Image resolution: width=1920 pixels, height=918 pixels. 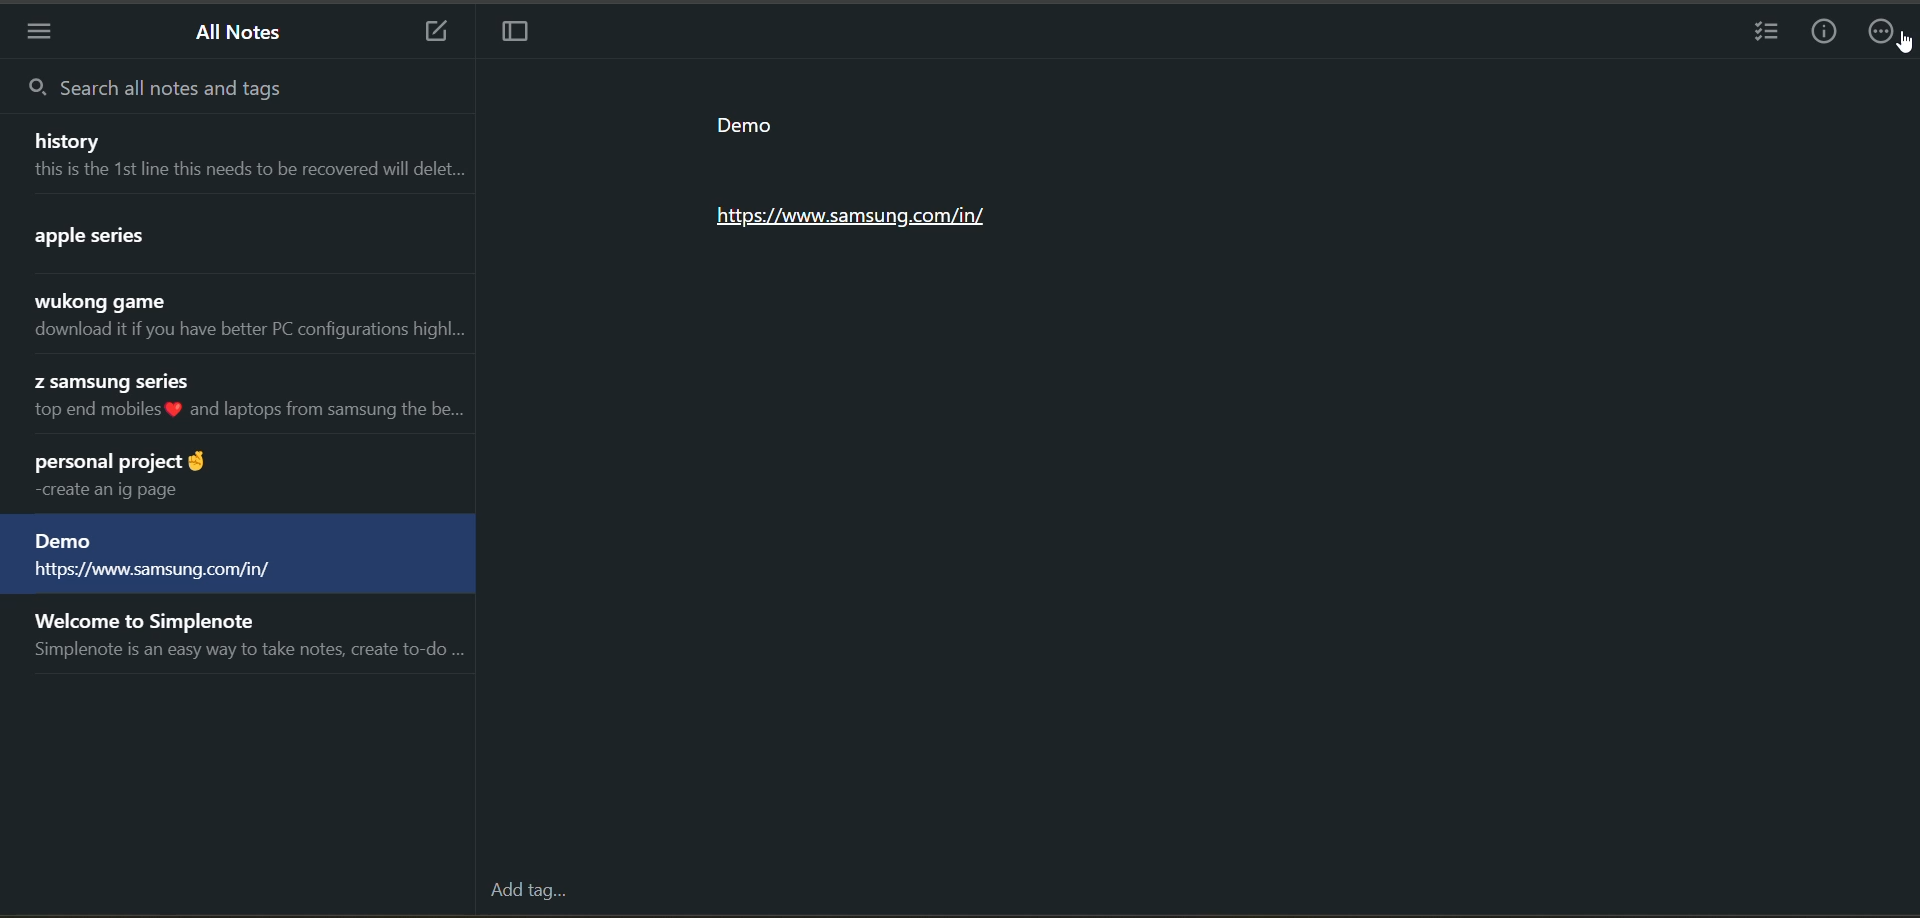 I want to click on data from current note, so click(x=879, y=180).